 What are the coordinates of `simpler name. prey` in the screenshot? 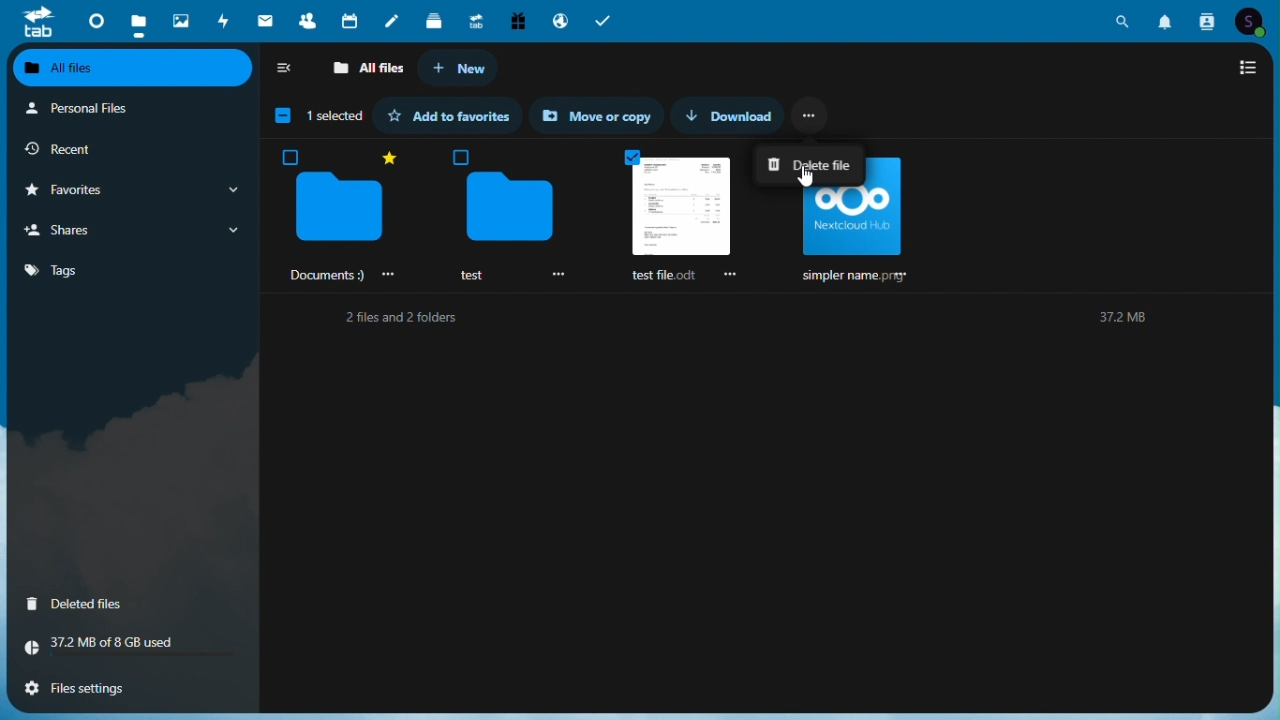 It's located at (856, 240).